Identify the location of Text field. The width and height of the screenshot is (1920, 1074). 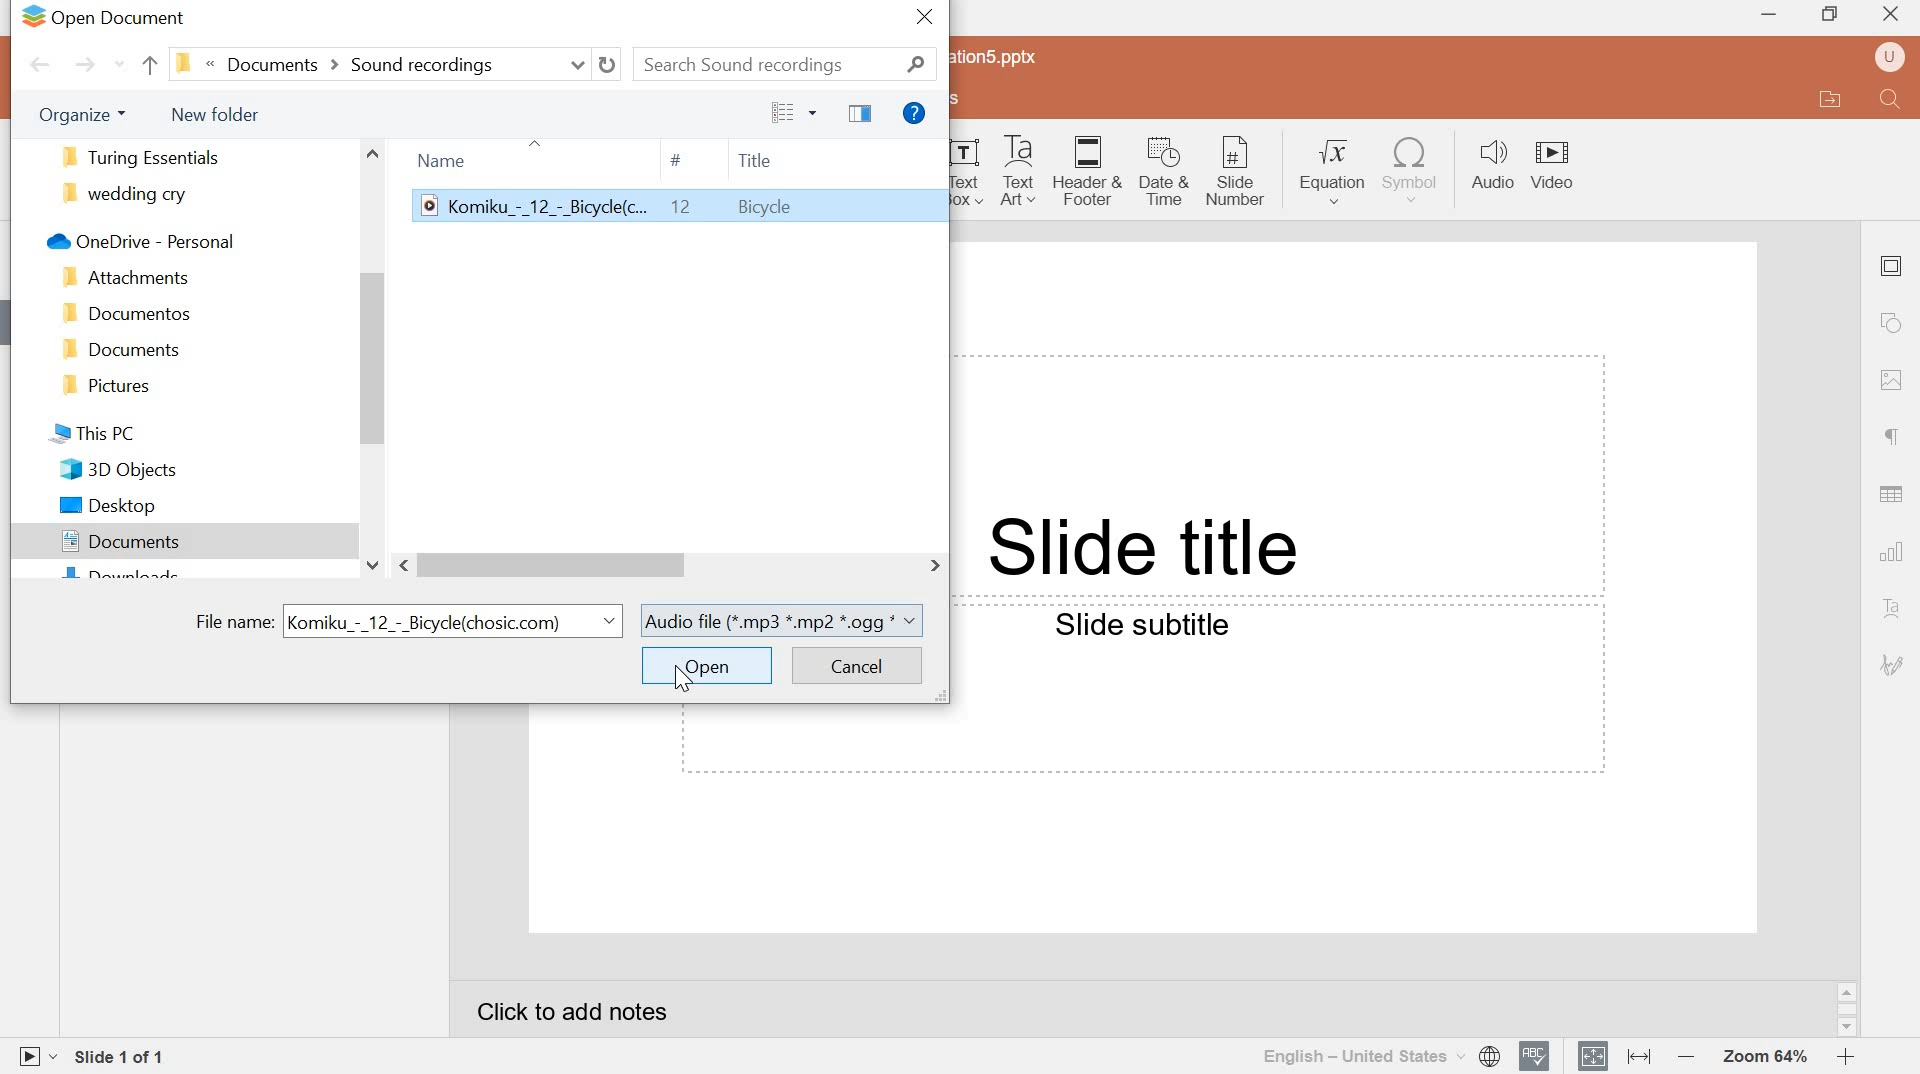
(1283, 693).